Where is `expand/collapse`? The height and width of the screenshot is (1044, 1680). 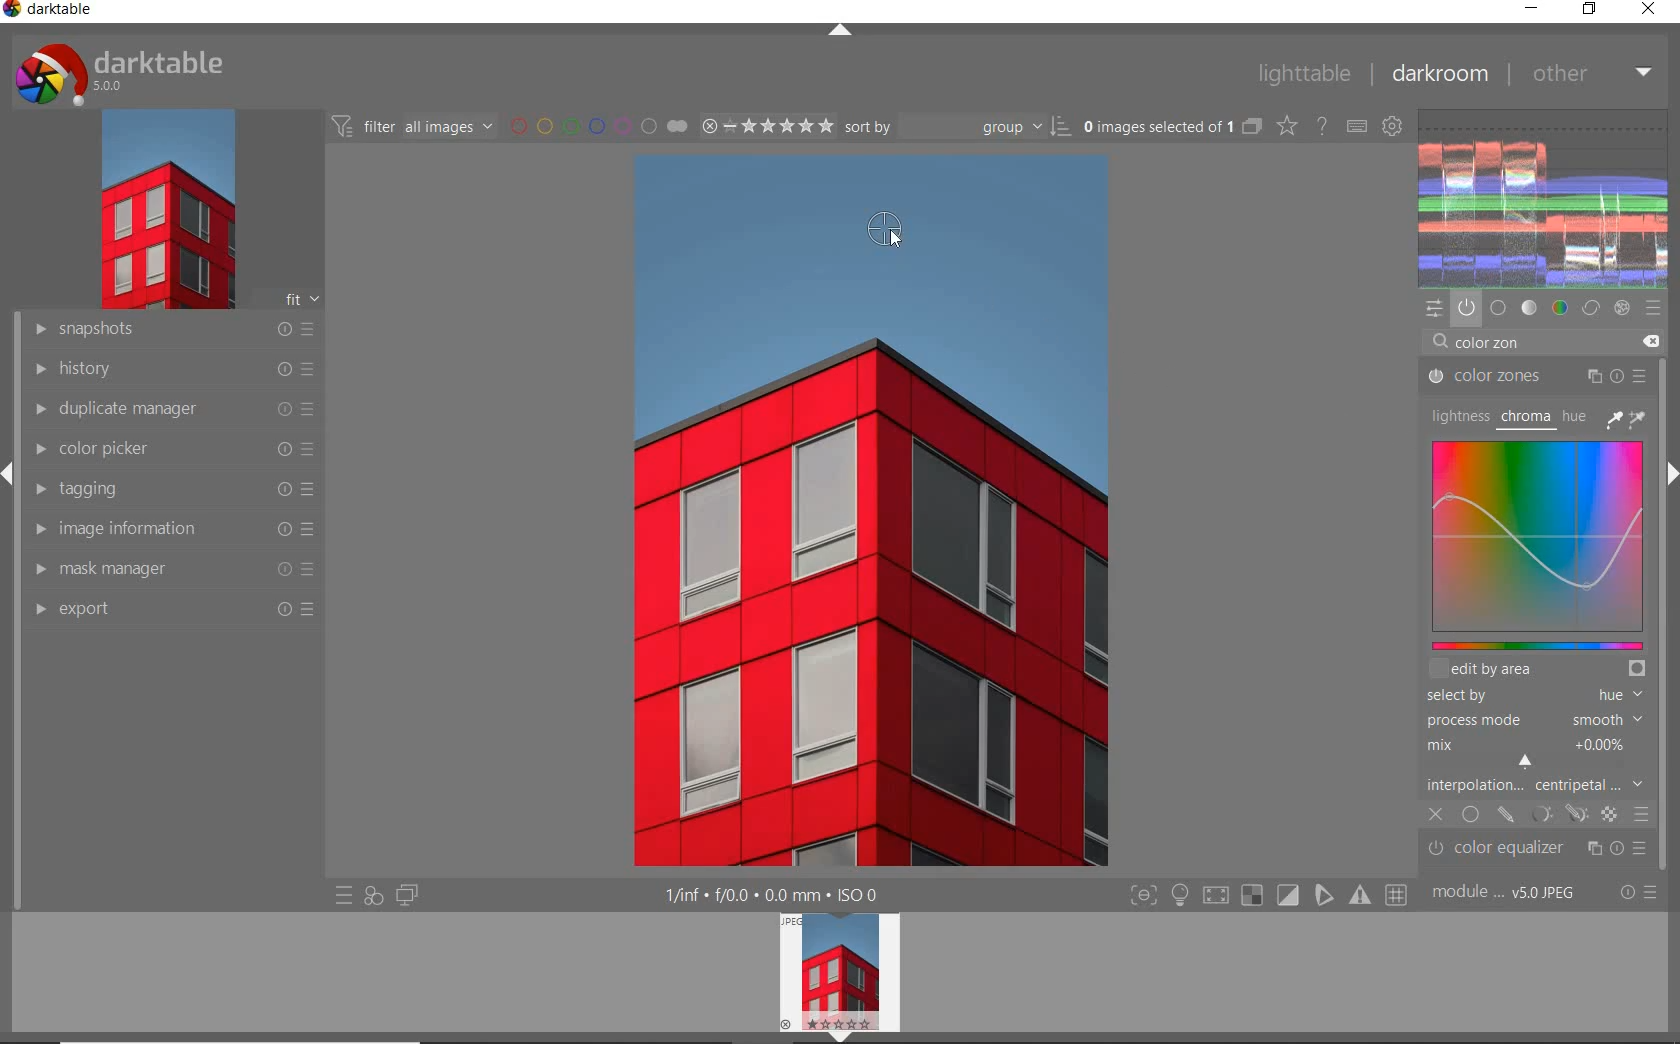
expand/collapse is located at coordinates (10, 477).